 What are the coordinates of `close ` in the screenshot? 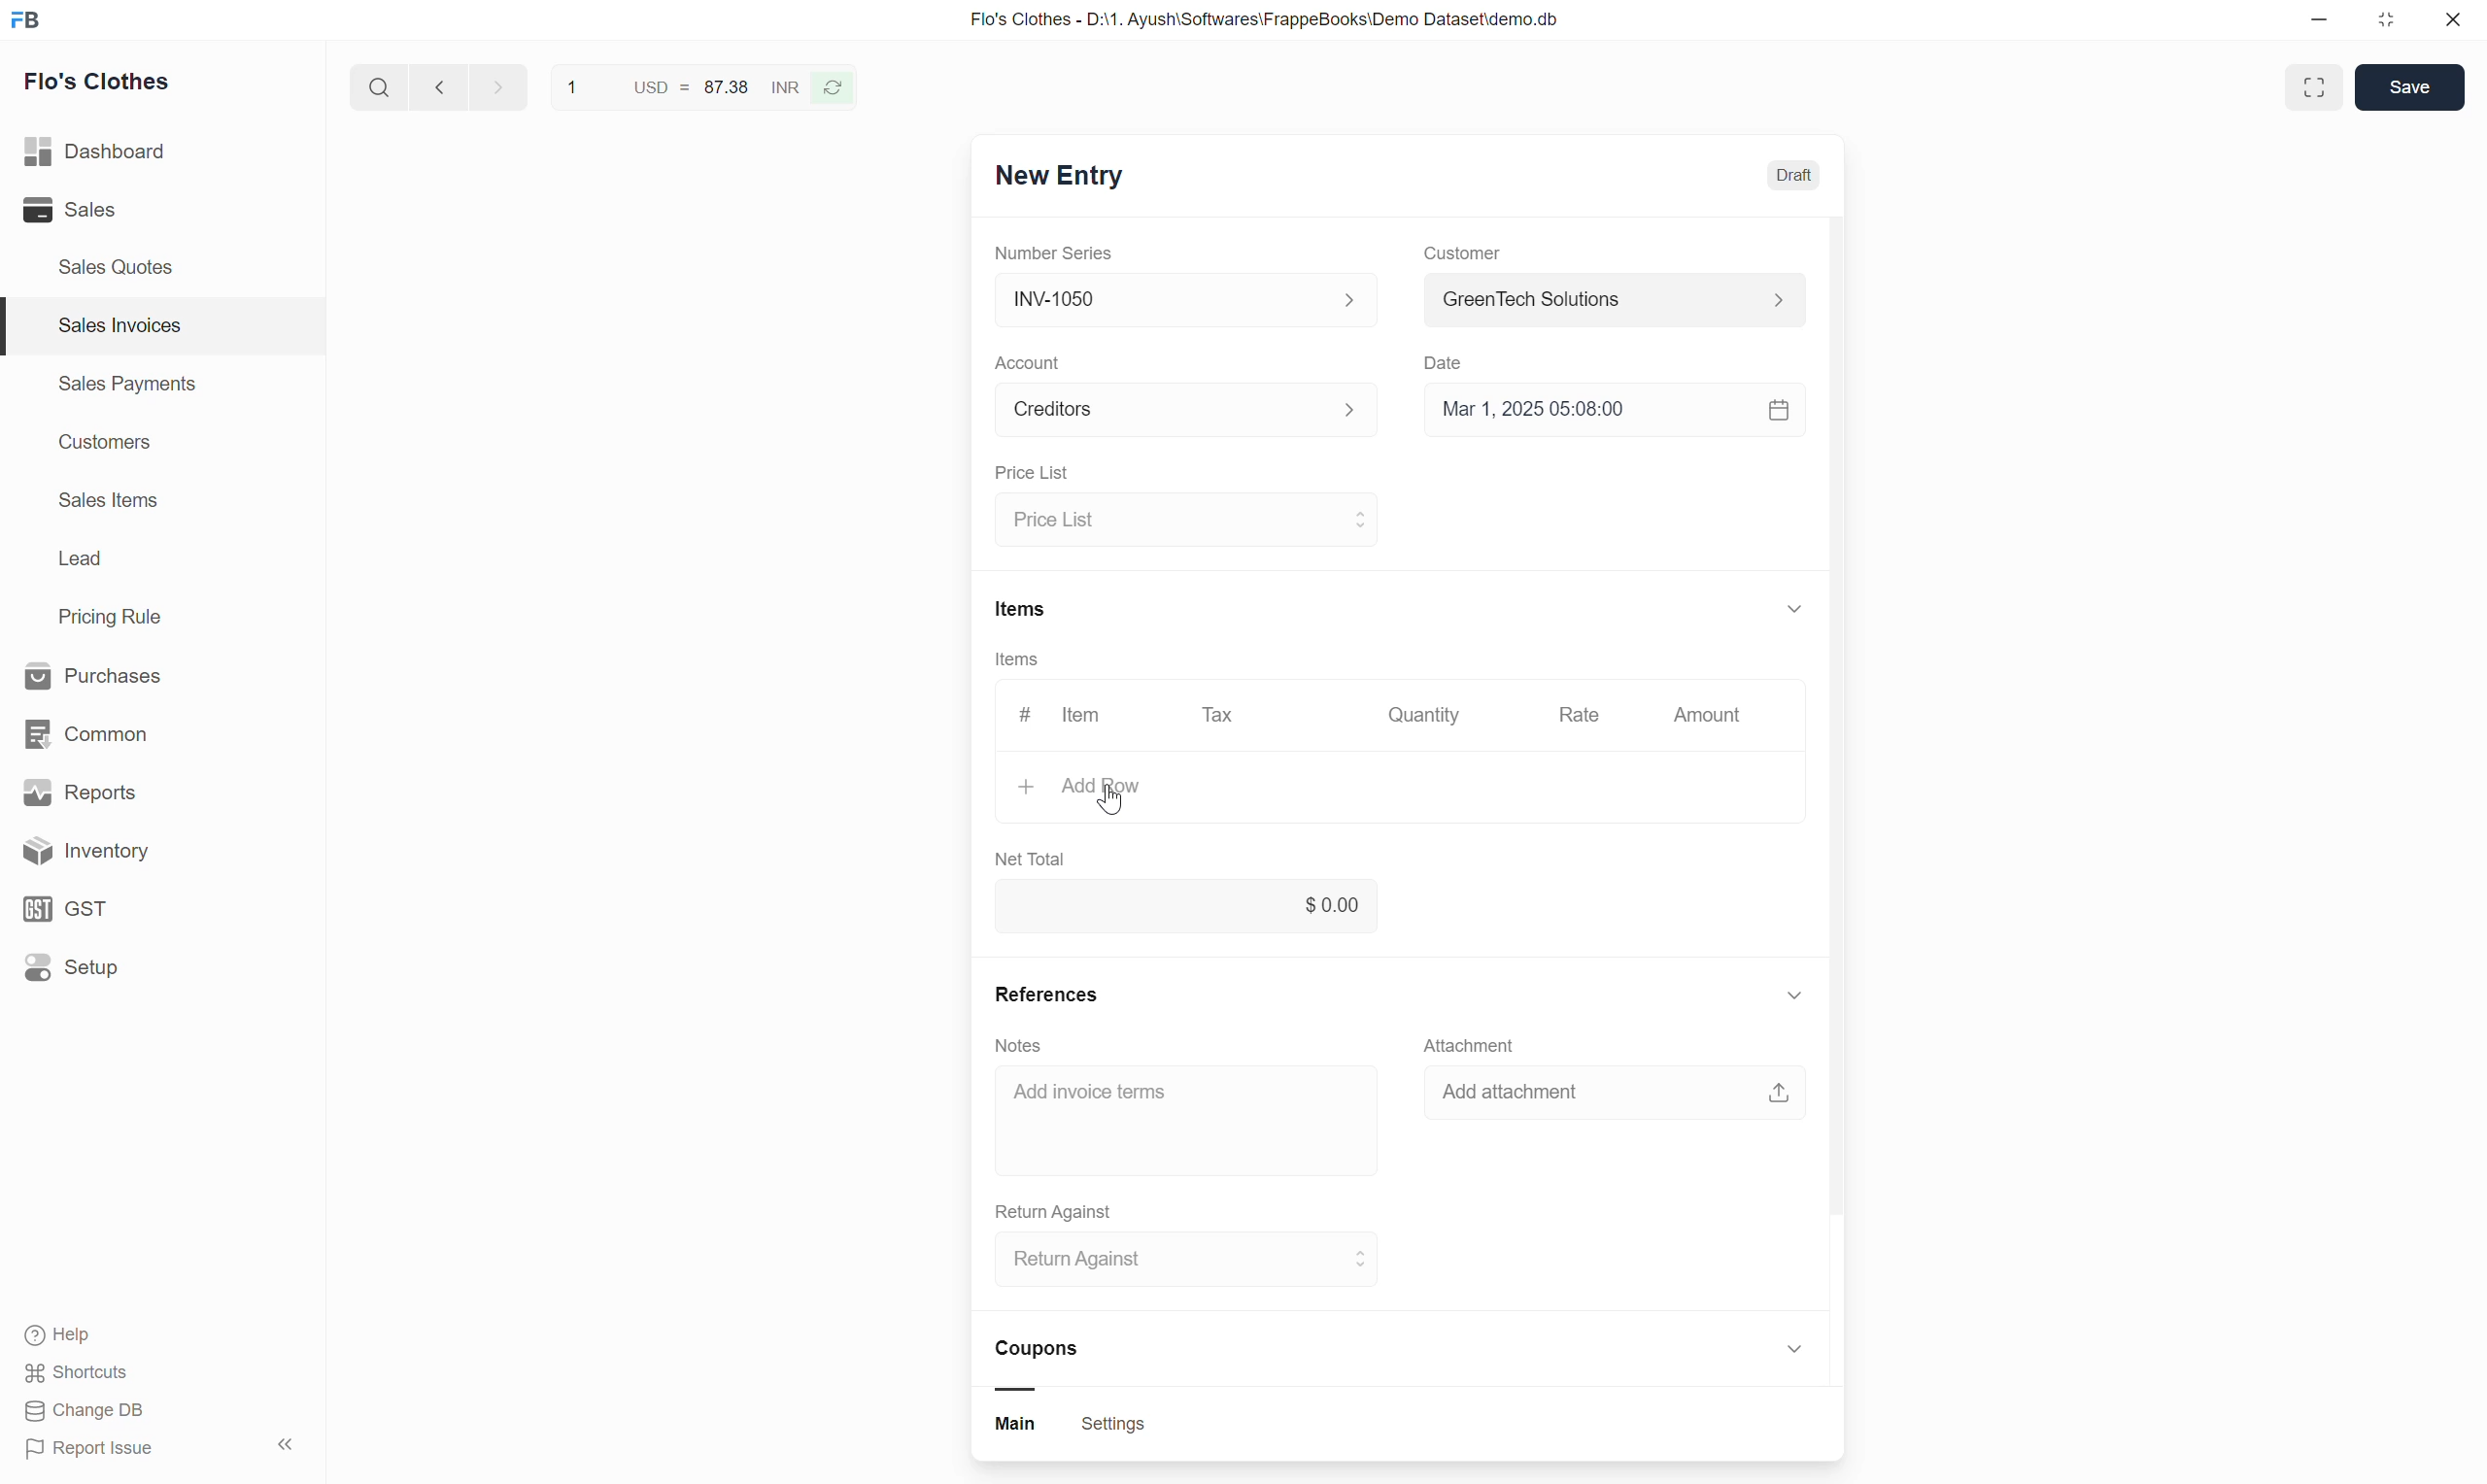 It's located at (2455, 22).